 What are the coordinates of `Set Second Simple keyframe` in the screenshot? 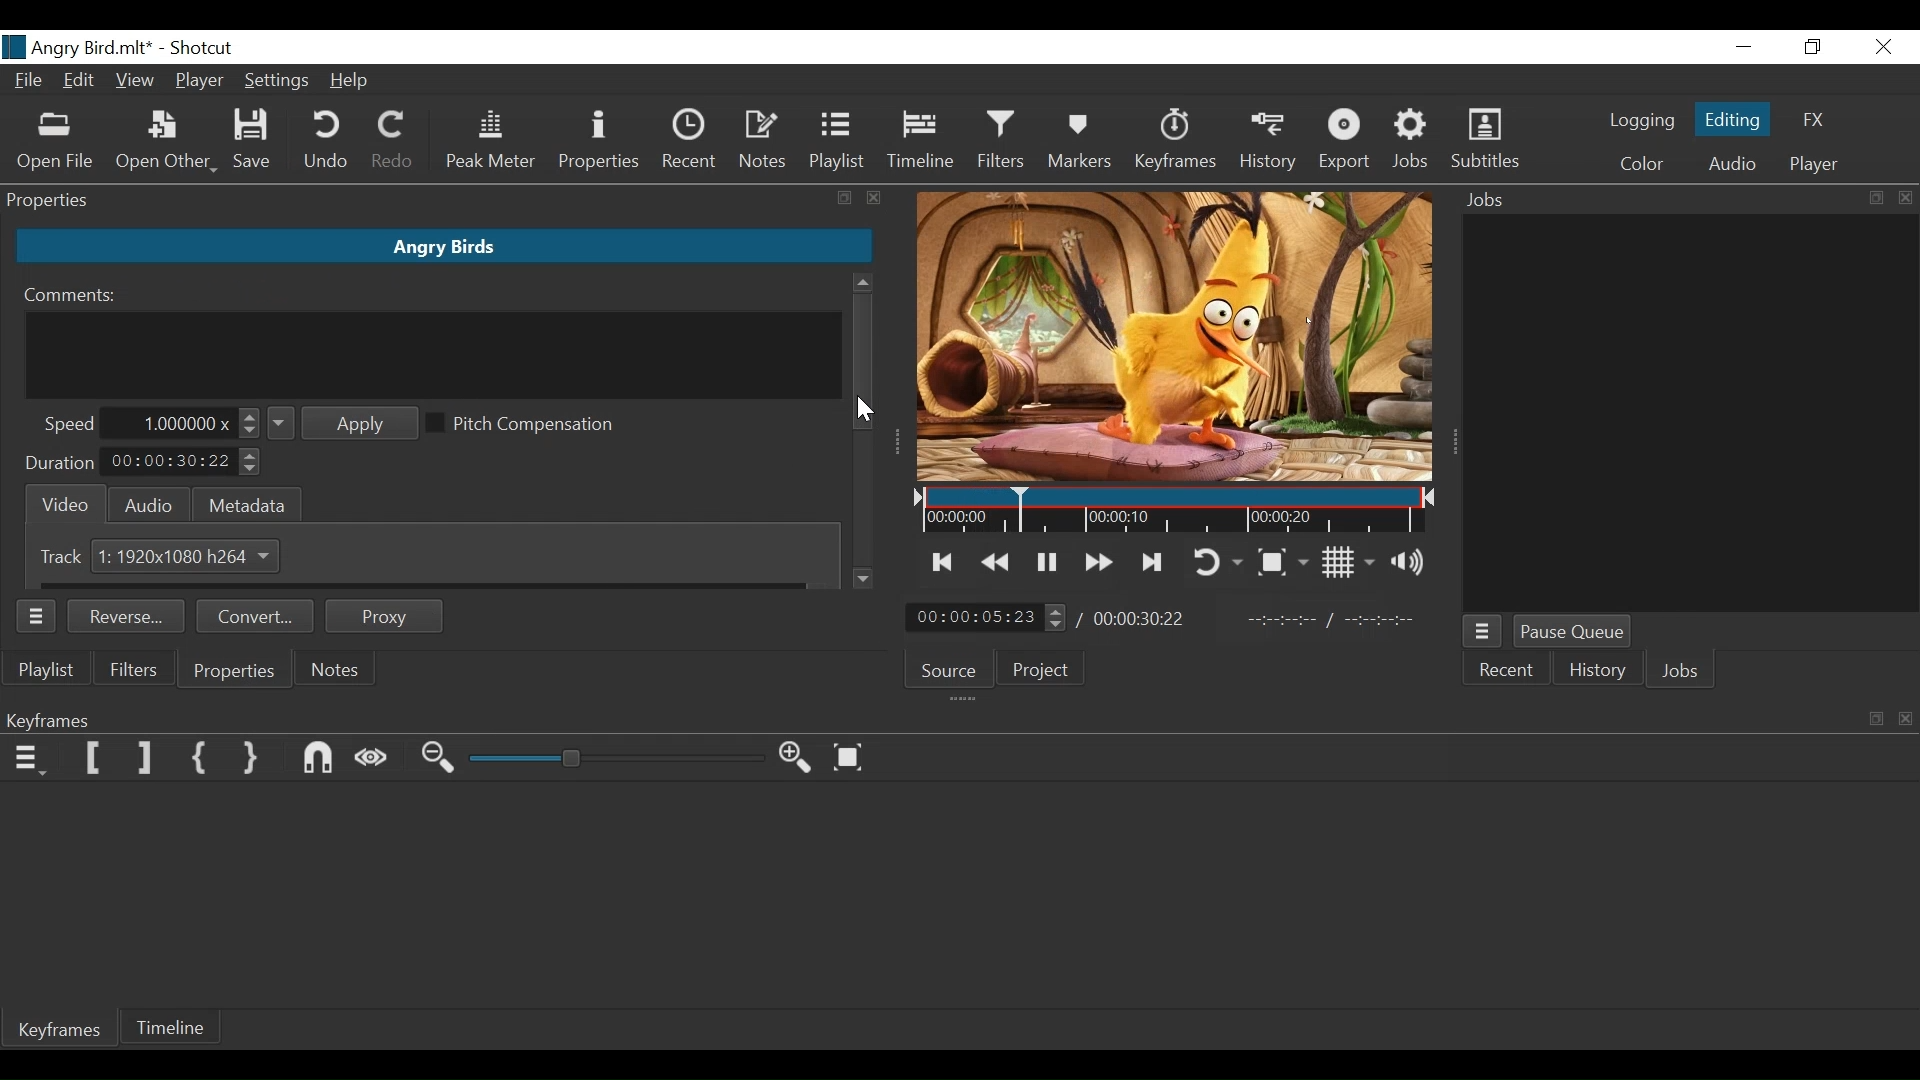 It's located at (254, 760).